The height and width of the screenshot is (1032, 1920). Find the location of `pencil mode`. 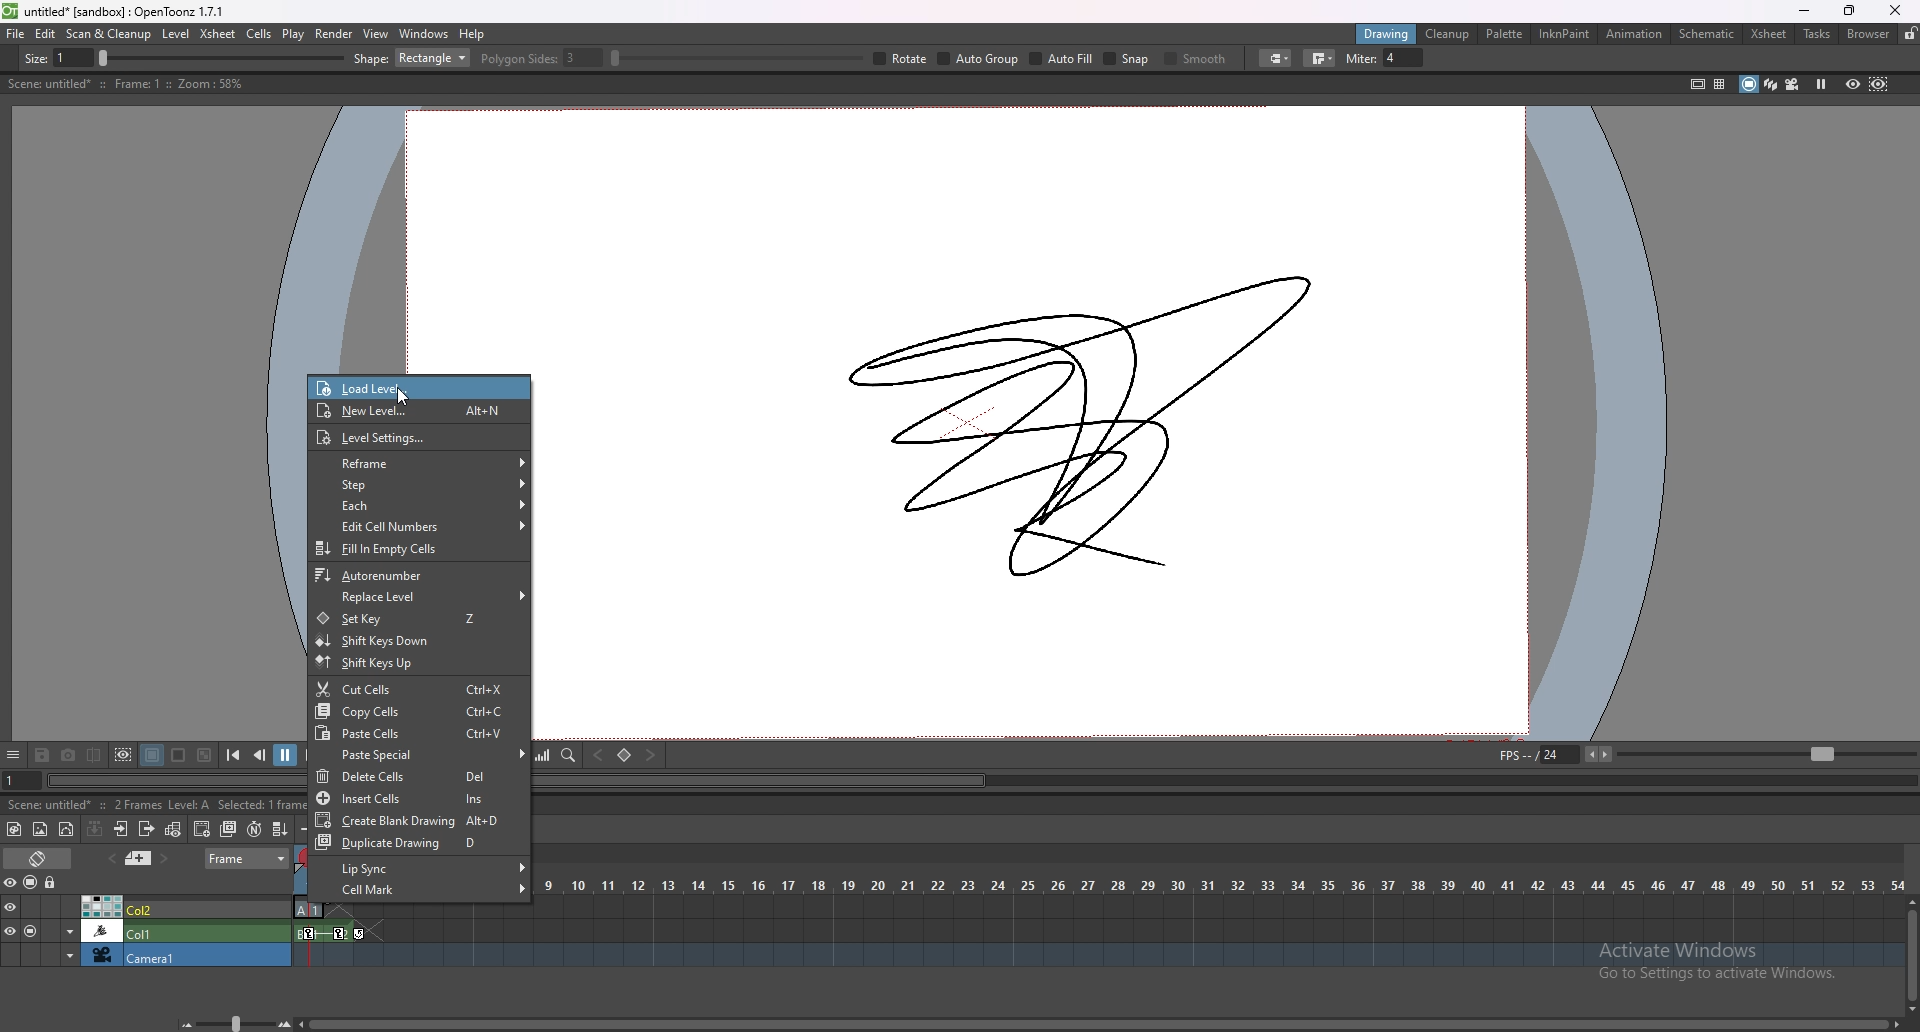

pencil mode is located at coordinates (1461, 58).